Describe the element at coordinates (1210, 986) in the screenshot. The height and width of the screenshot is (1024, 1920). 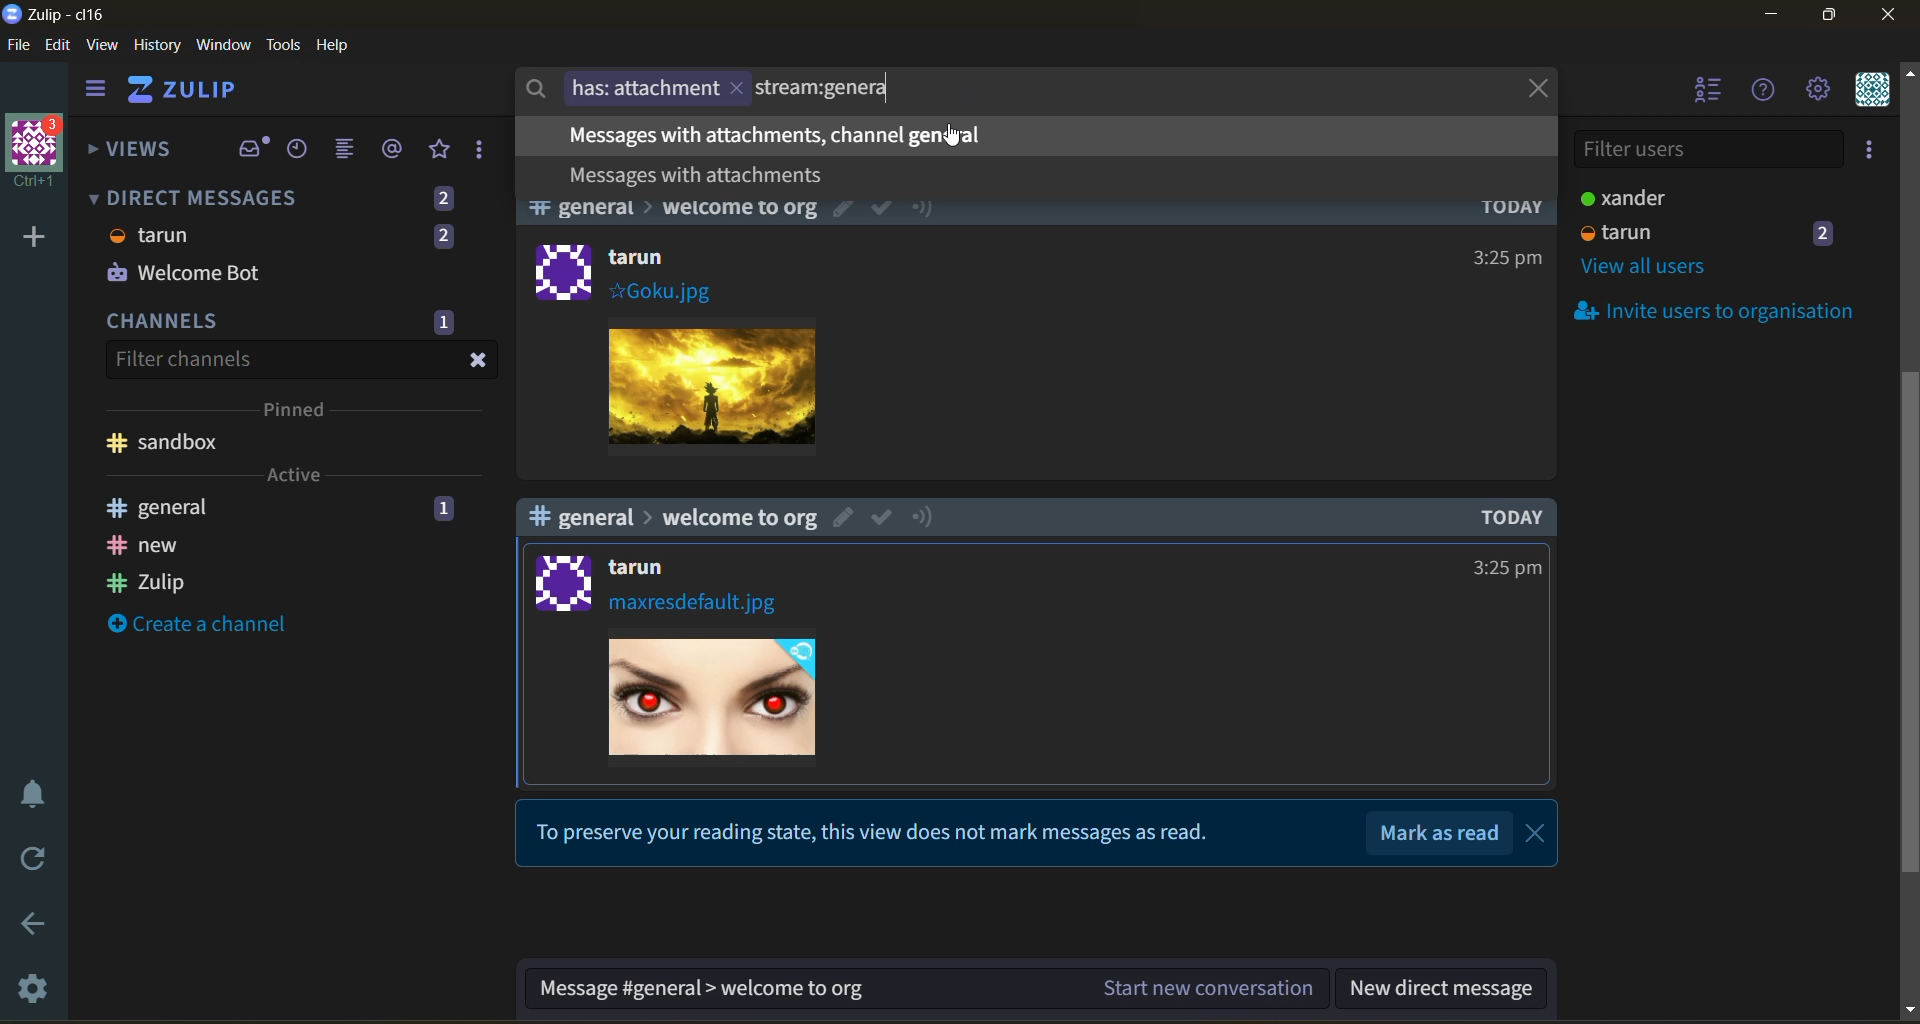
I see `Start new conversation` at that location.